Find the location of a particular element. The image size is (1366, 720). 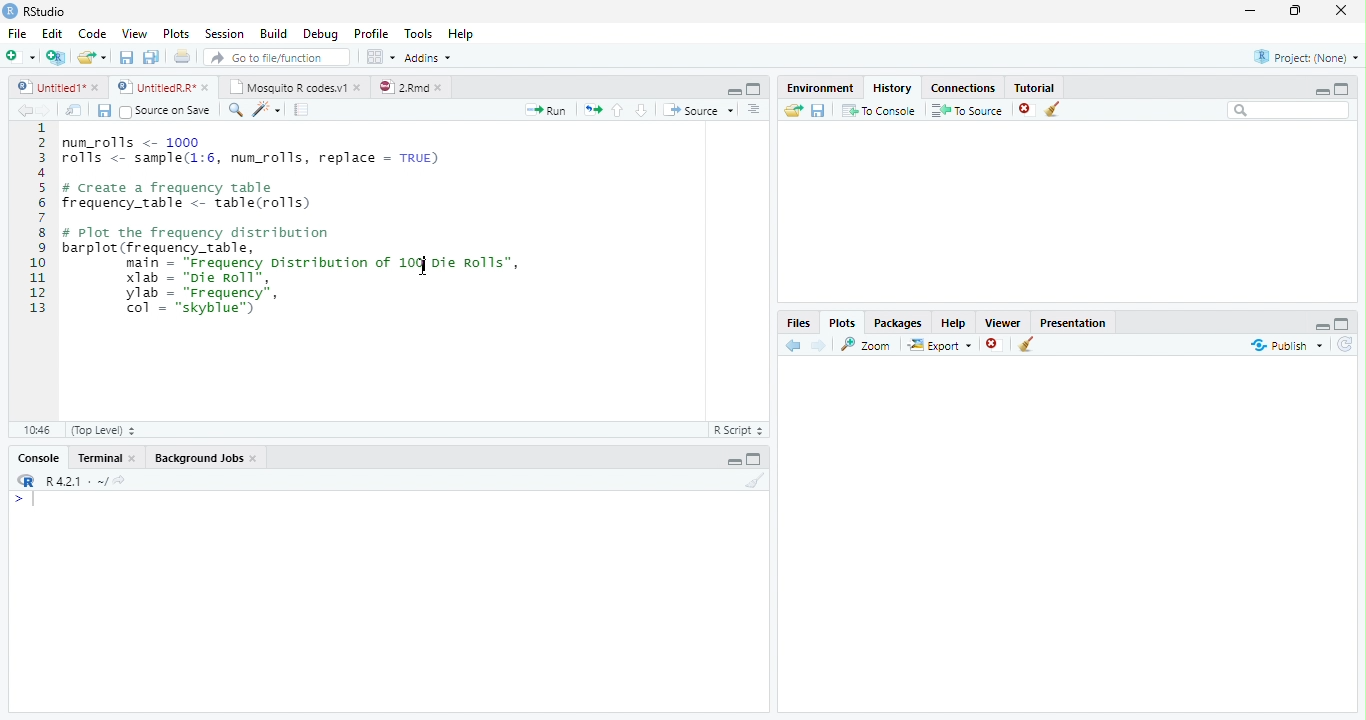

Plots is located at coordinates (843, 321).